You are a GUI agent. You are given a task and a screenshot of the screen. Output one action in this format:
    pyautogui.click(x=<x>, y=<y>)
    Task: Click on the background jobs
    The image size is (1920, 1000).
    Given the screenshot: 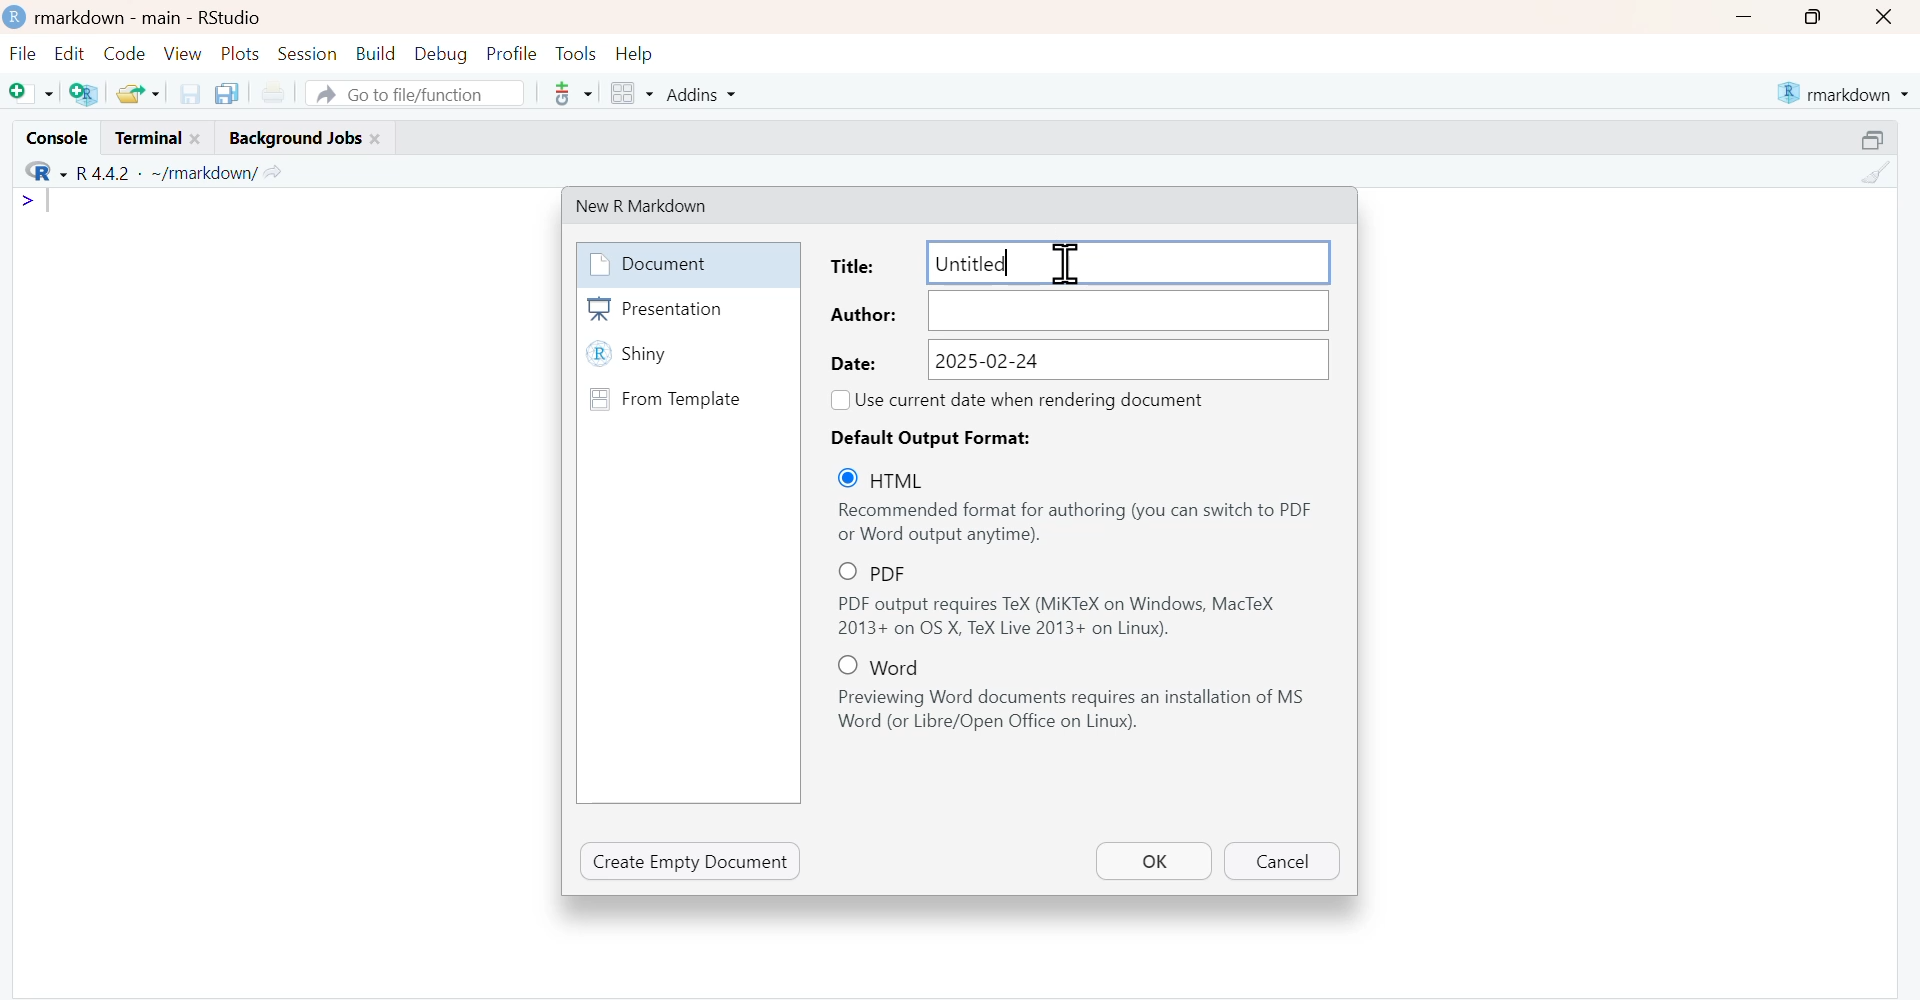 What is the action you would take?
    pyautogui.click(x=300, y=139)
    